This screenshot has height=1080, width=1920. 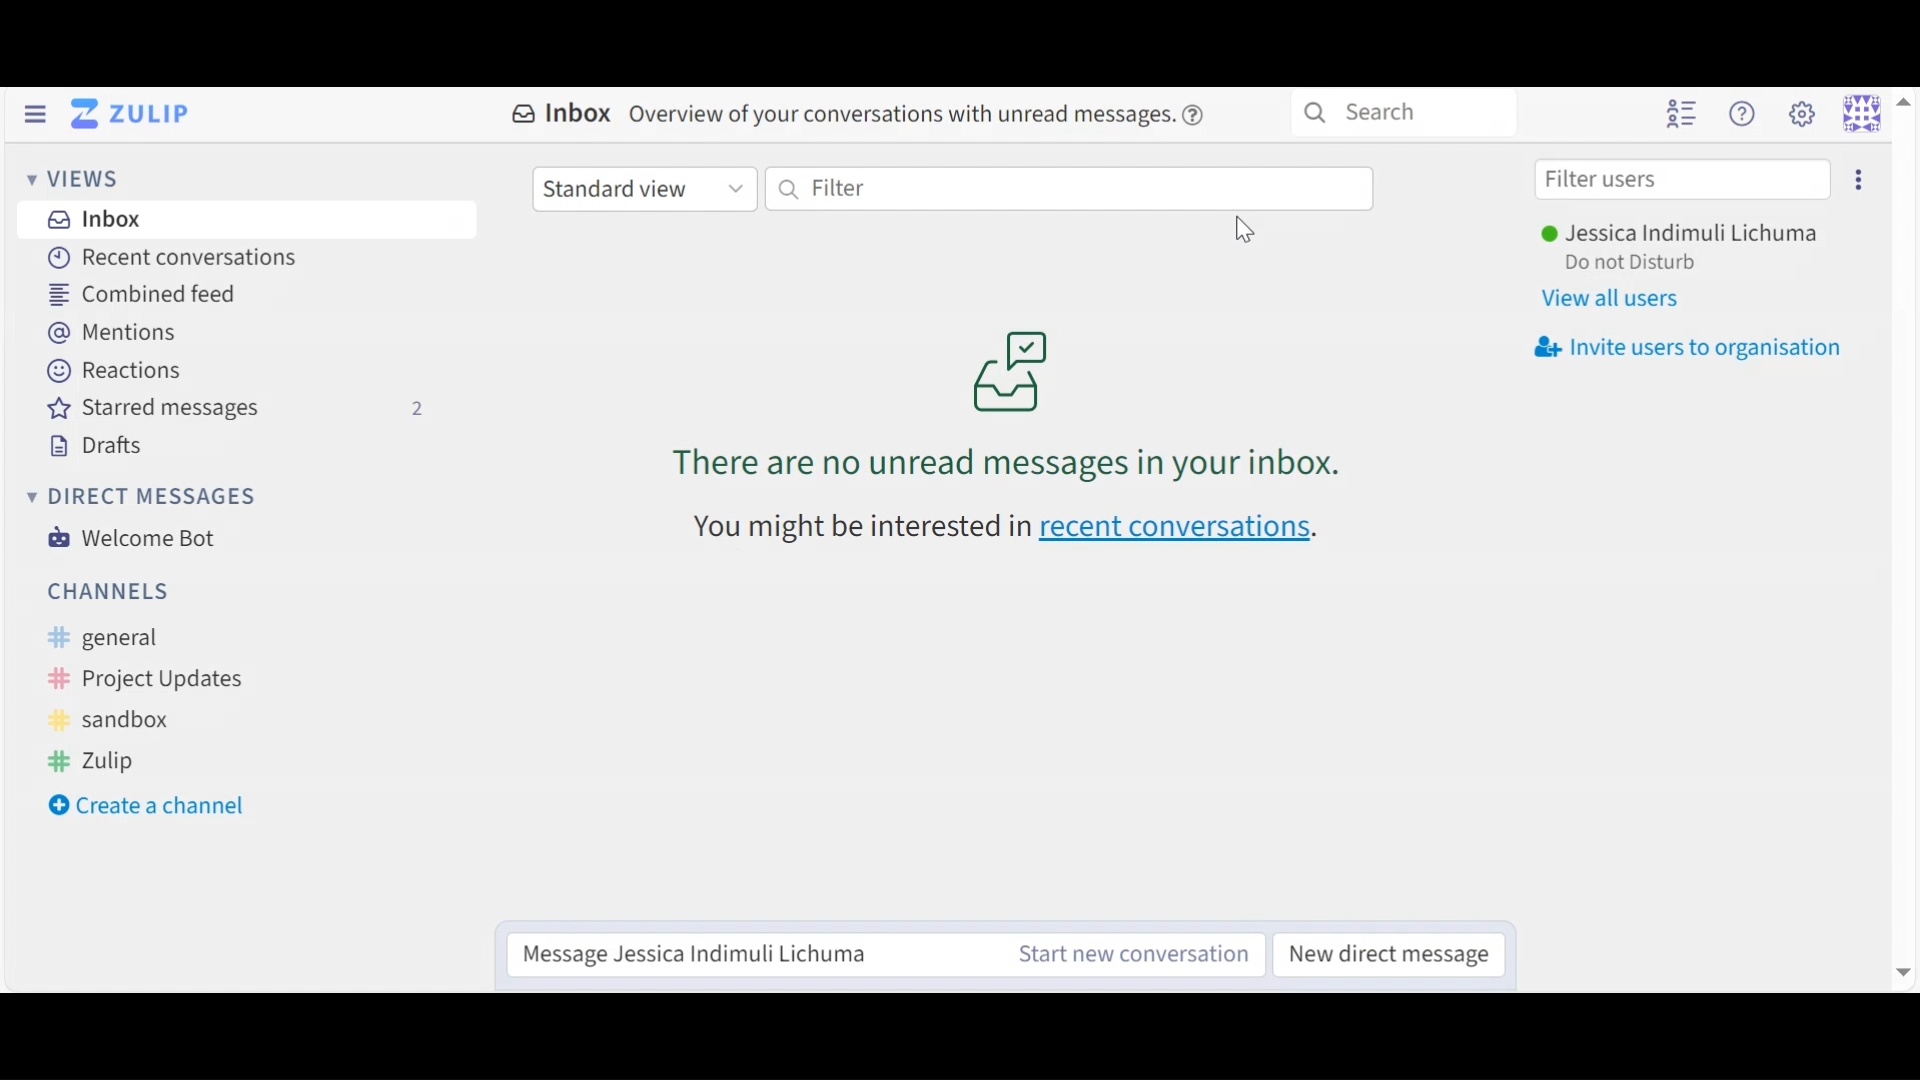 I want to click on Hide user List , so click(x=1681, y=112).